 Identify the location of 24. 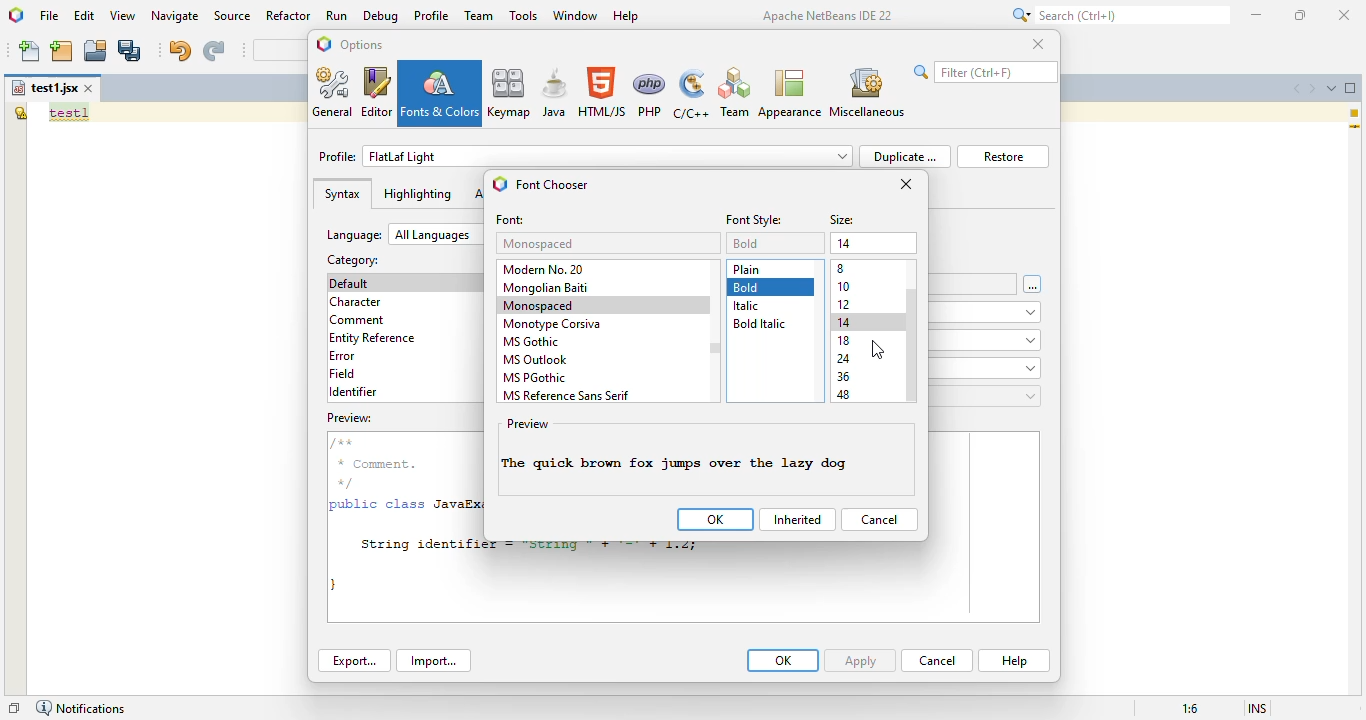
(844, 359).